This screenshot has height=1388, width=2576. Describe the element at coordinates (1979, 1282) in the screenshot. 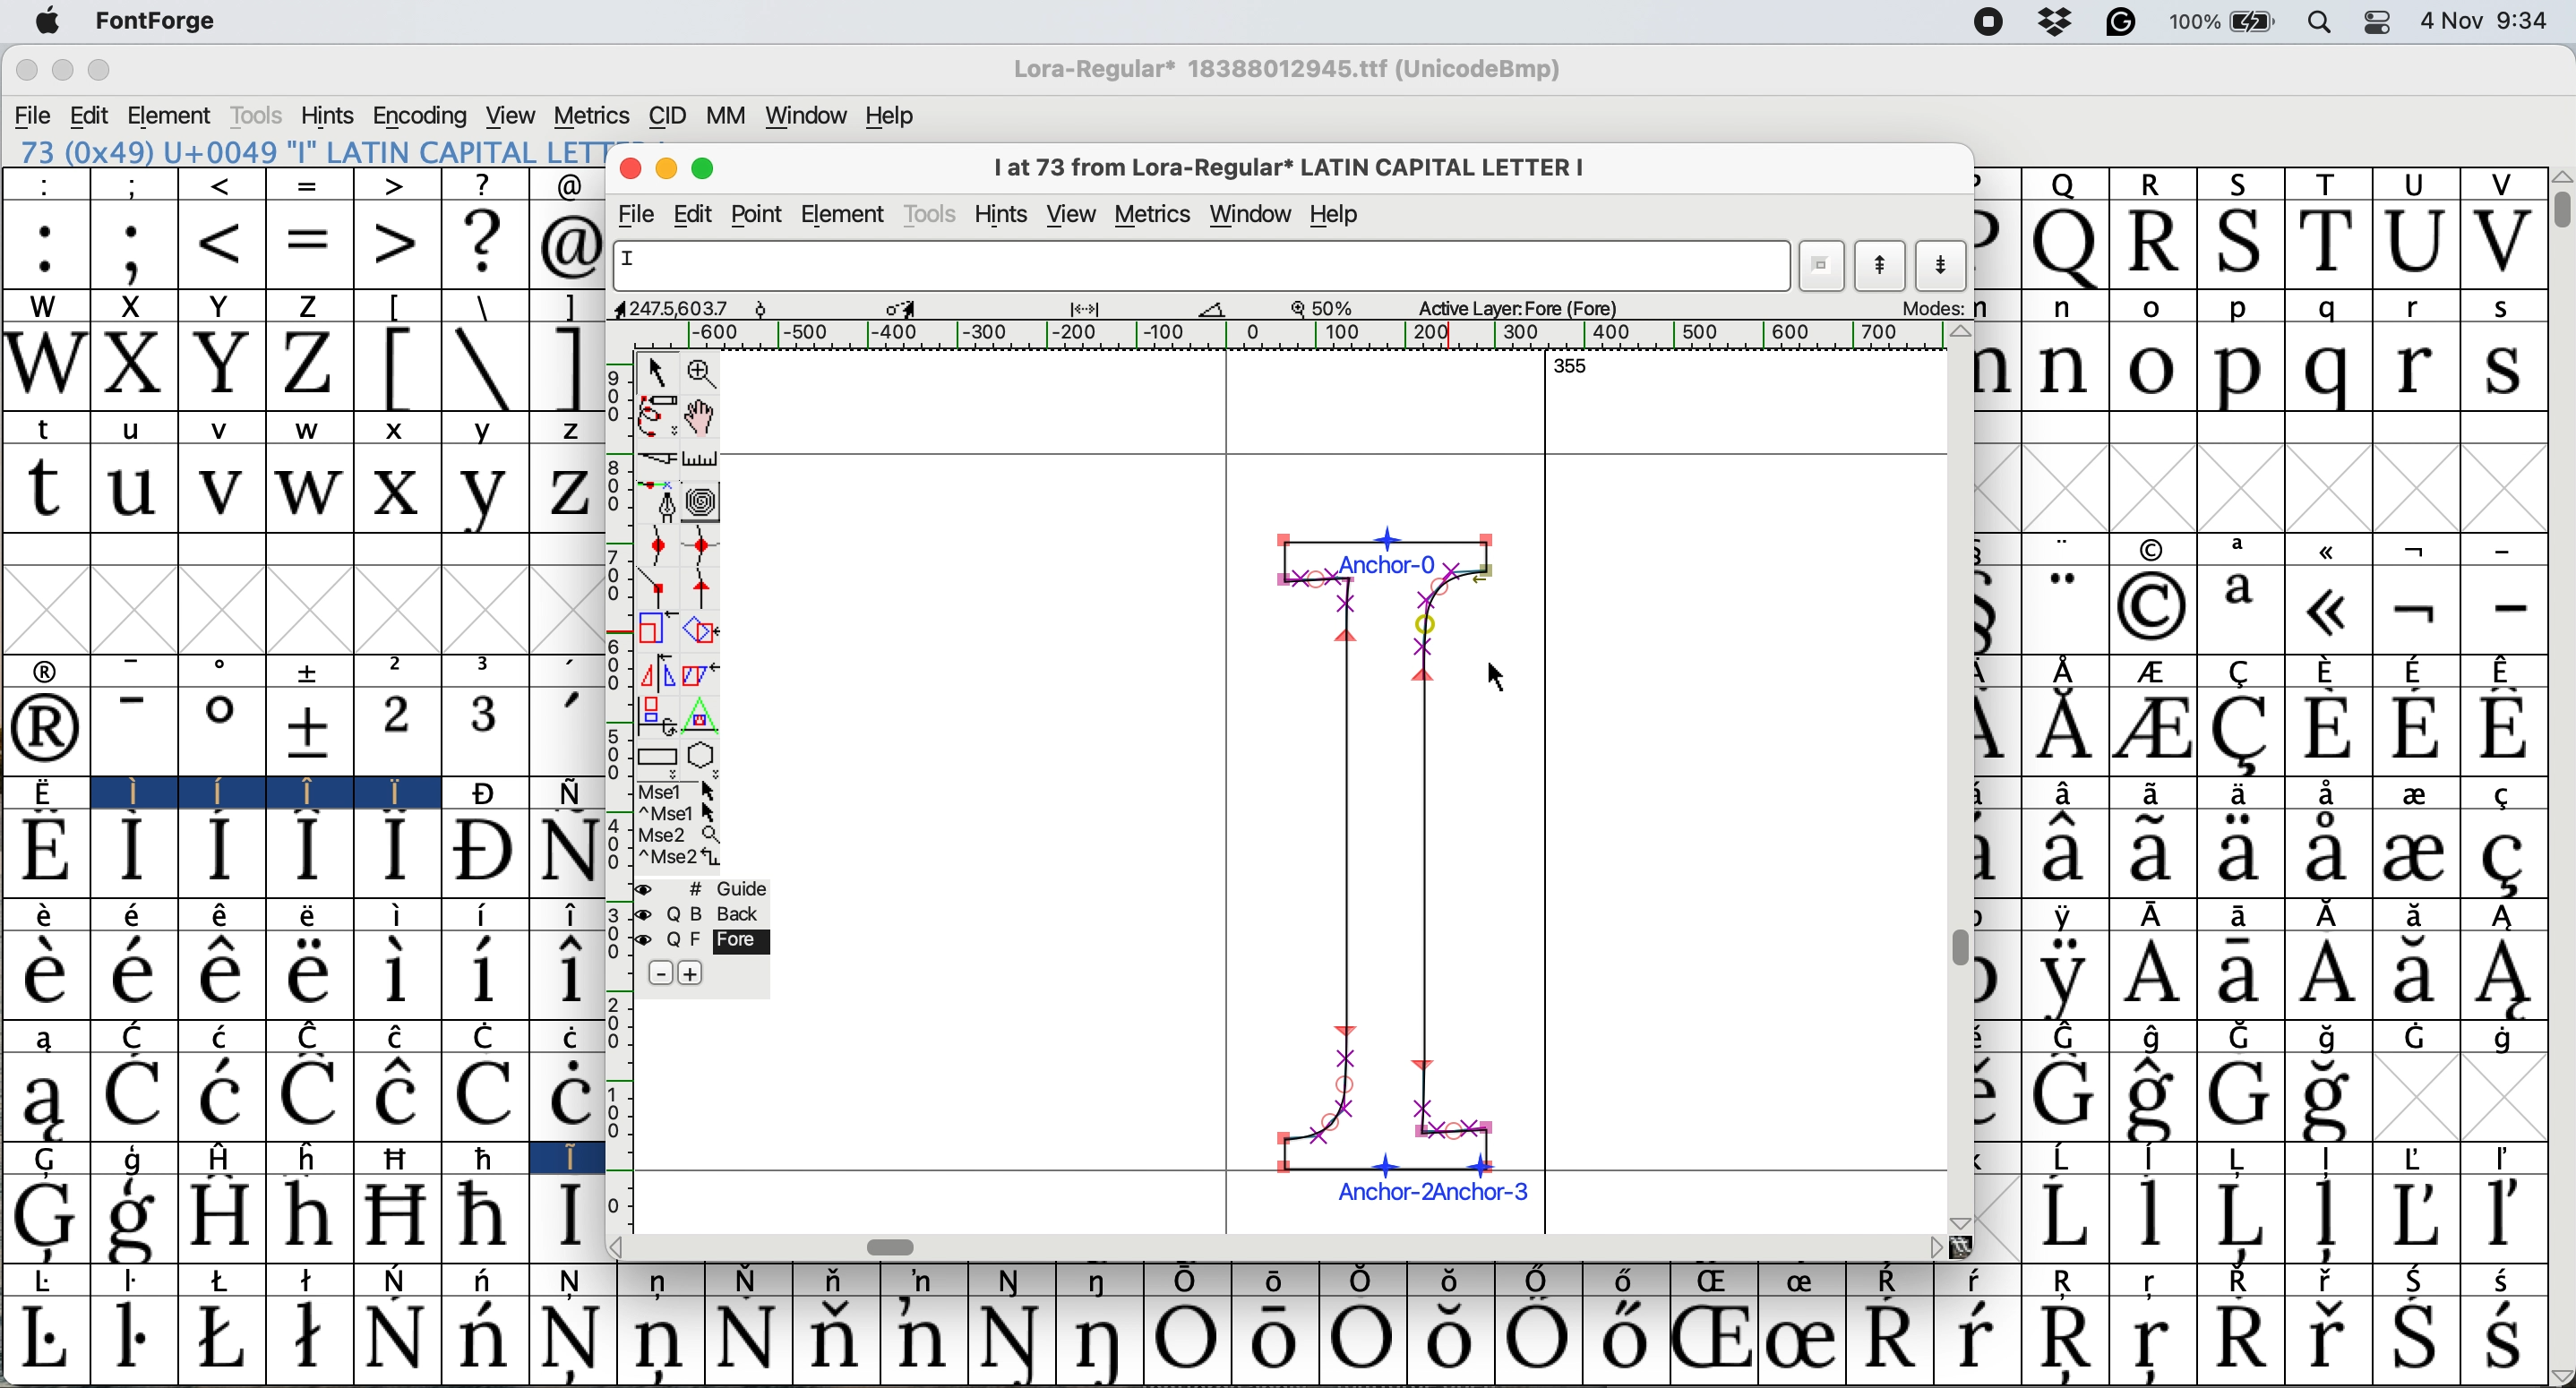

I see `Symbol` at that location.